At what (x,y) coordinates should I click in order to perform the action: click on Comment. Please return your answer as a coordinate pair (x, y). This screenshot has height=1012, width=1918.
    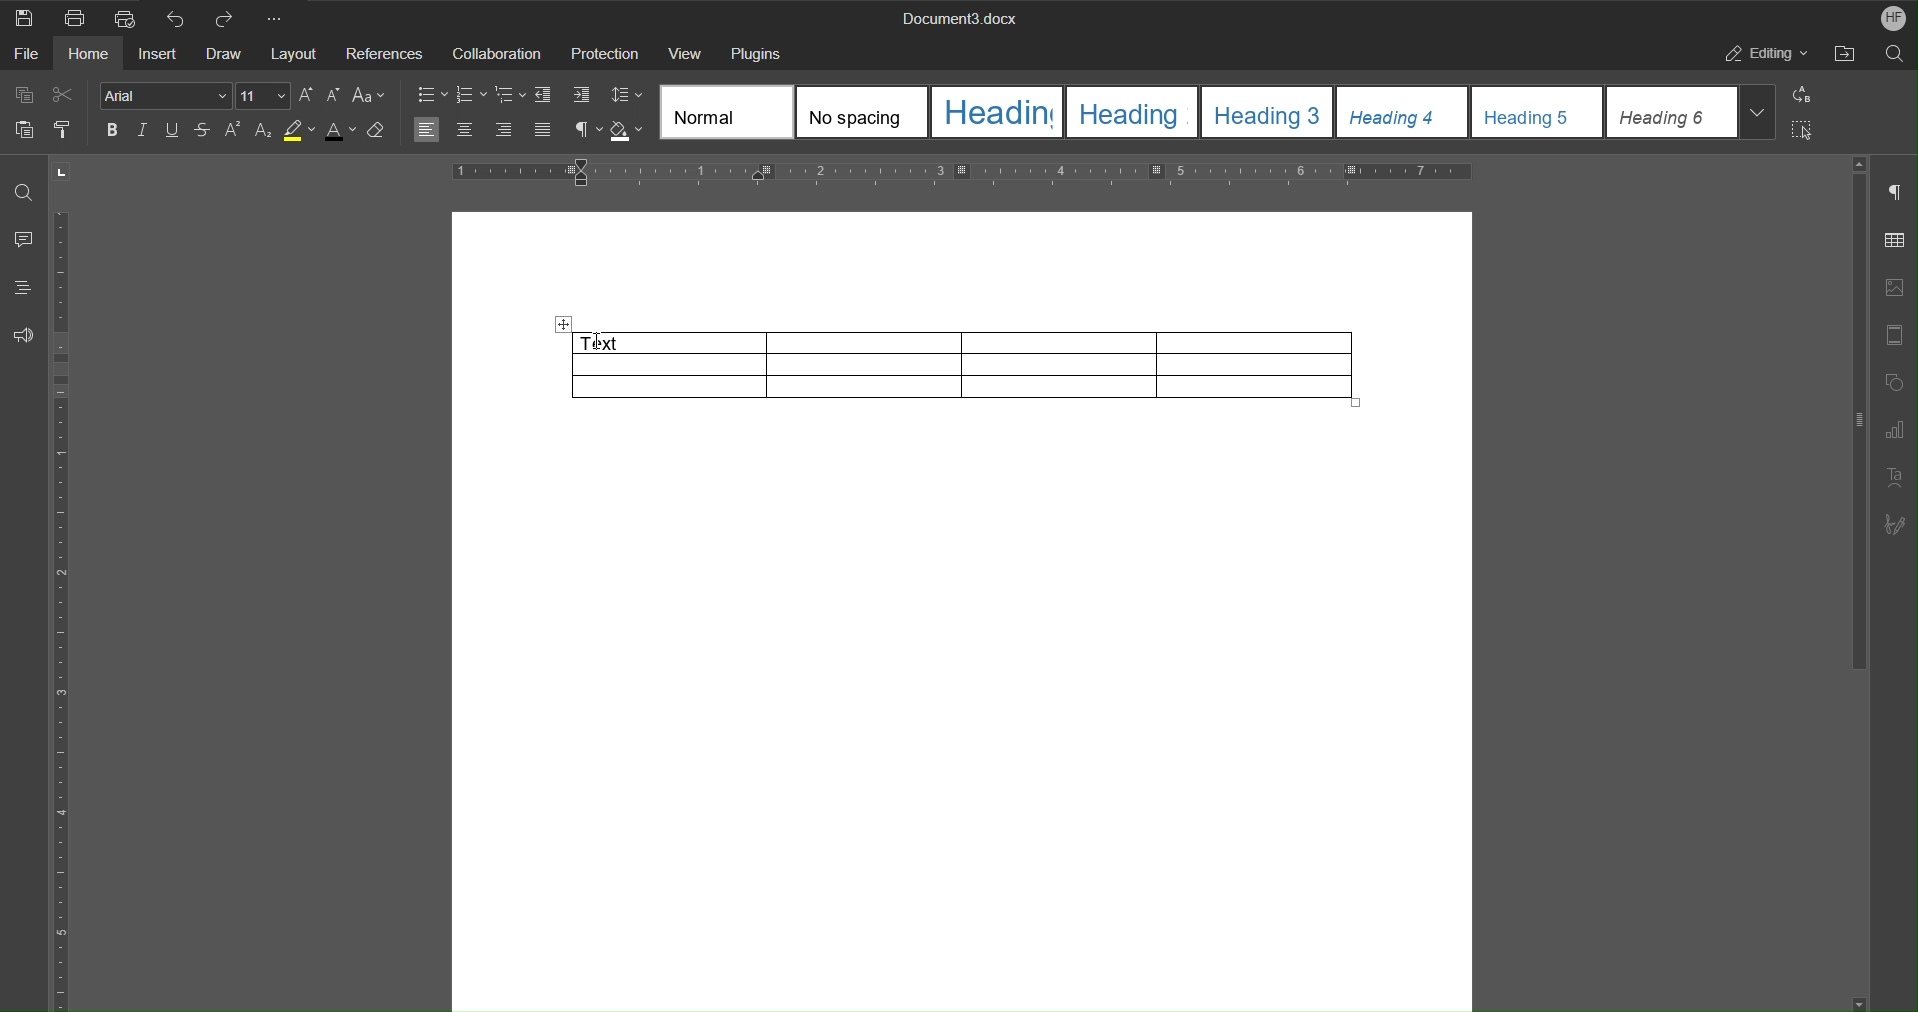
    Looking at the image, I should click on (22, 241).